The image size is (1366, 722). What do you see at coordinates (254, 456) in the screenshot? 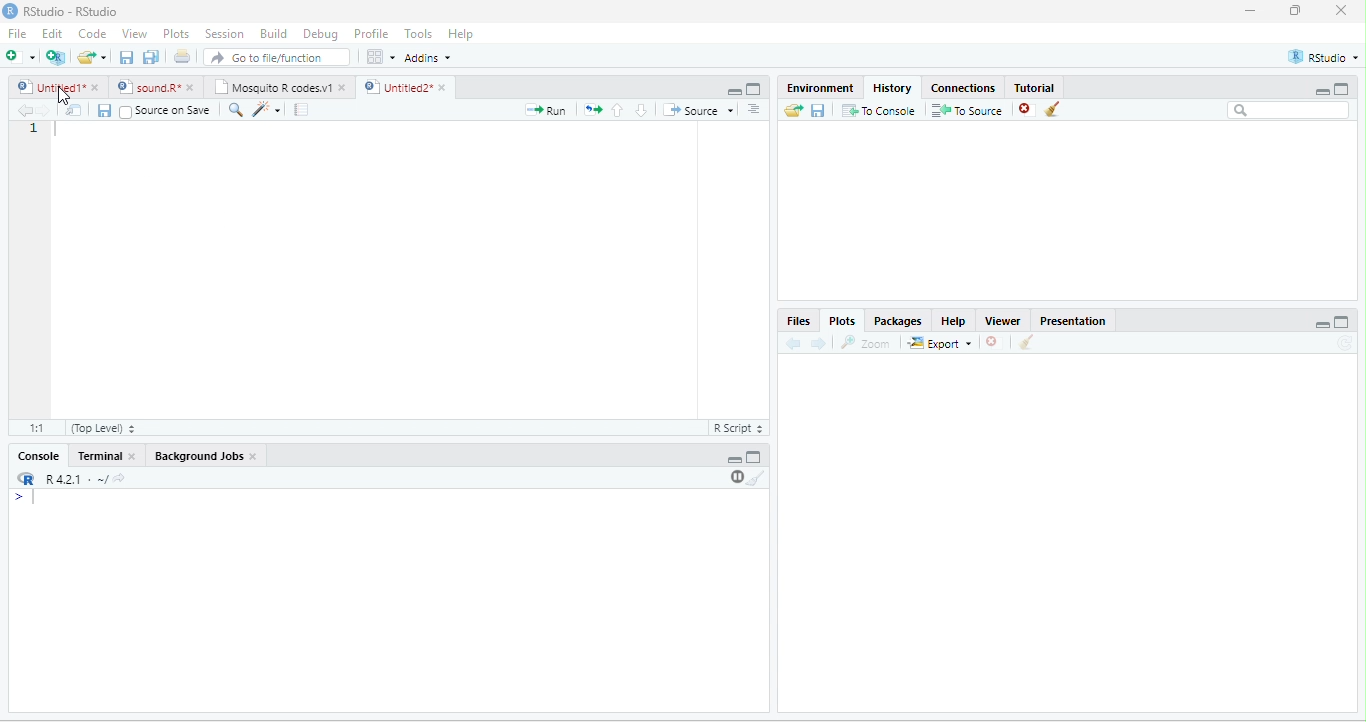
I see `close` at bounding box center [254, 456].